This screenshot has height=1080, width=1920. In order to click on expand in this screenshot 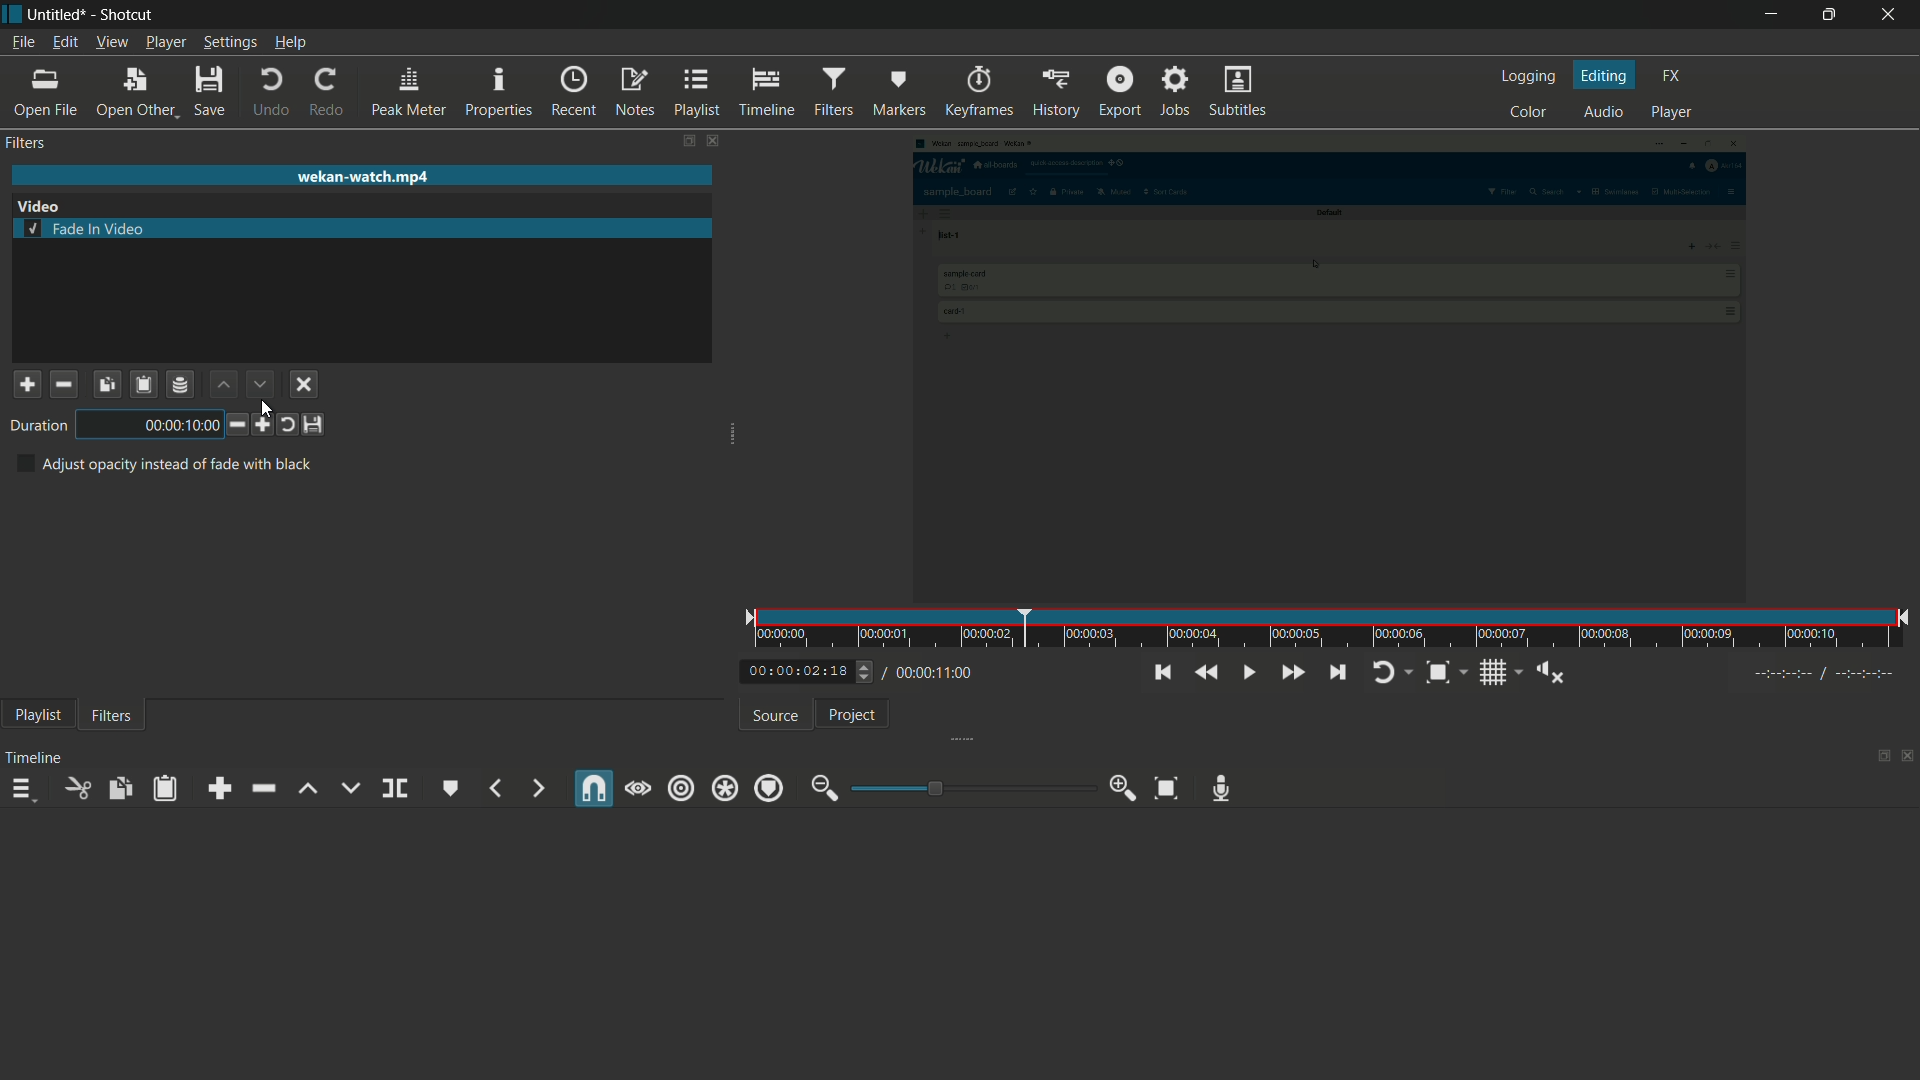, I will do `click(970, 737)`.